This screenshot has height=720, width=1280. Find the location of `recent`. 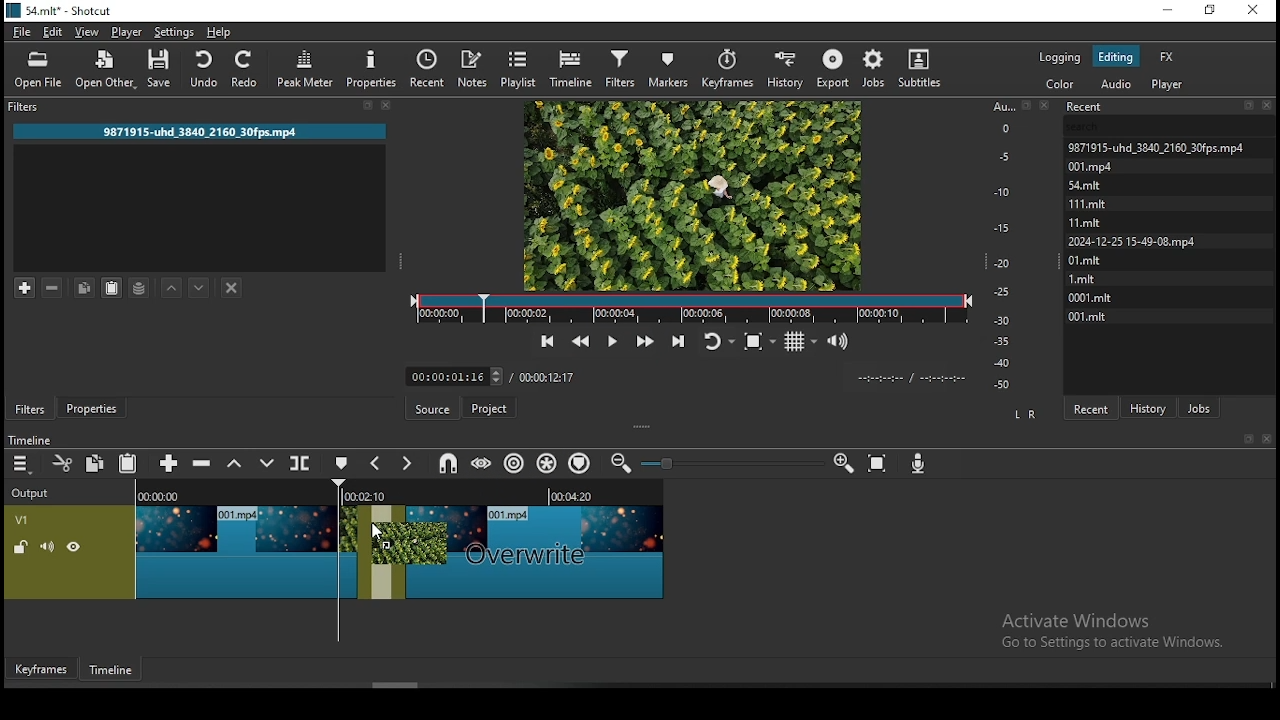

recent is located at coordinates (428, 71).